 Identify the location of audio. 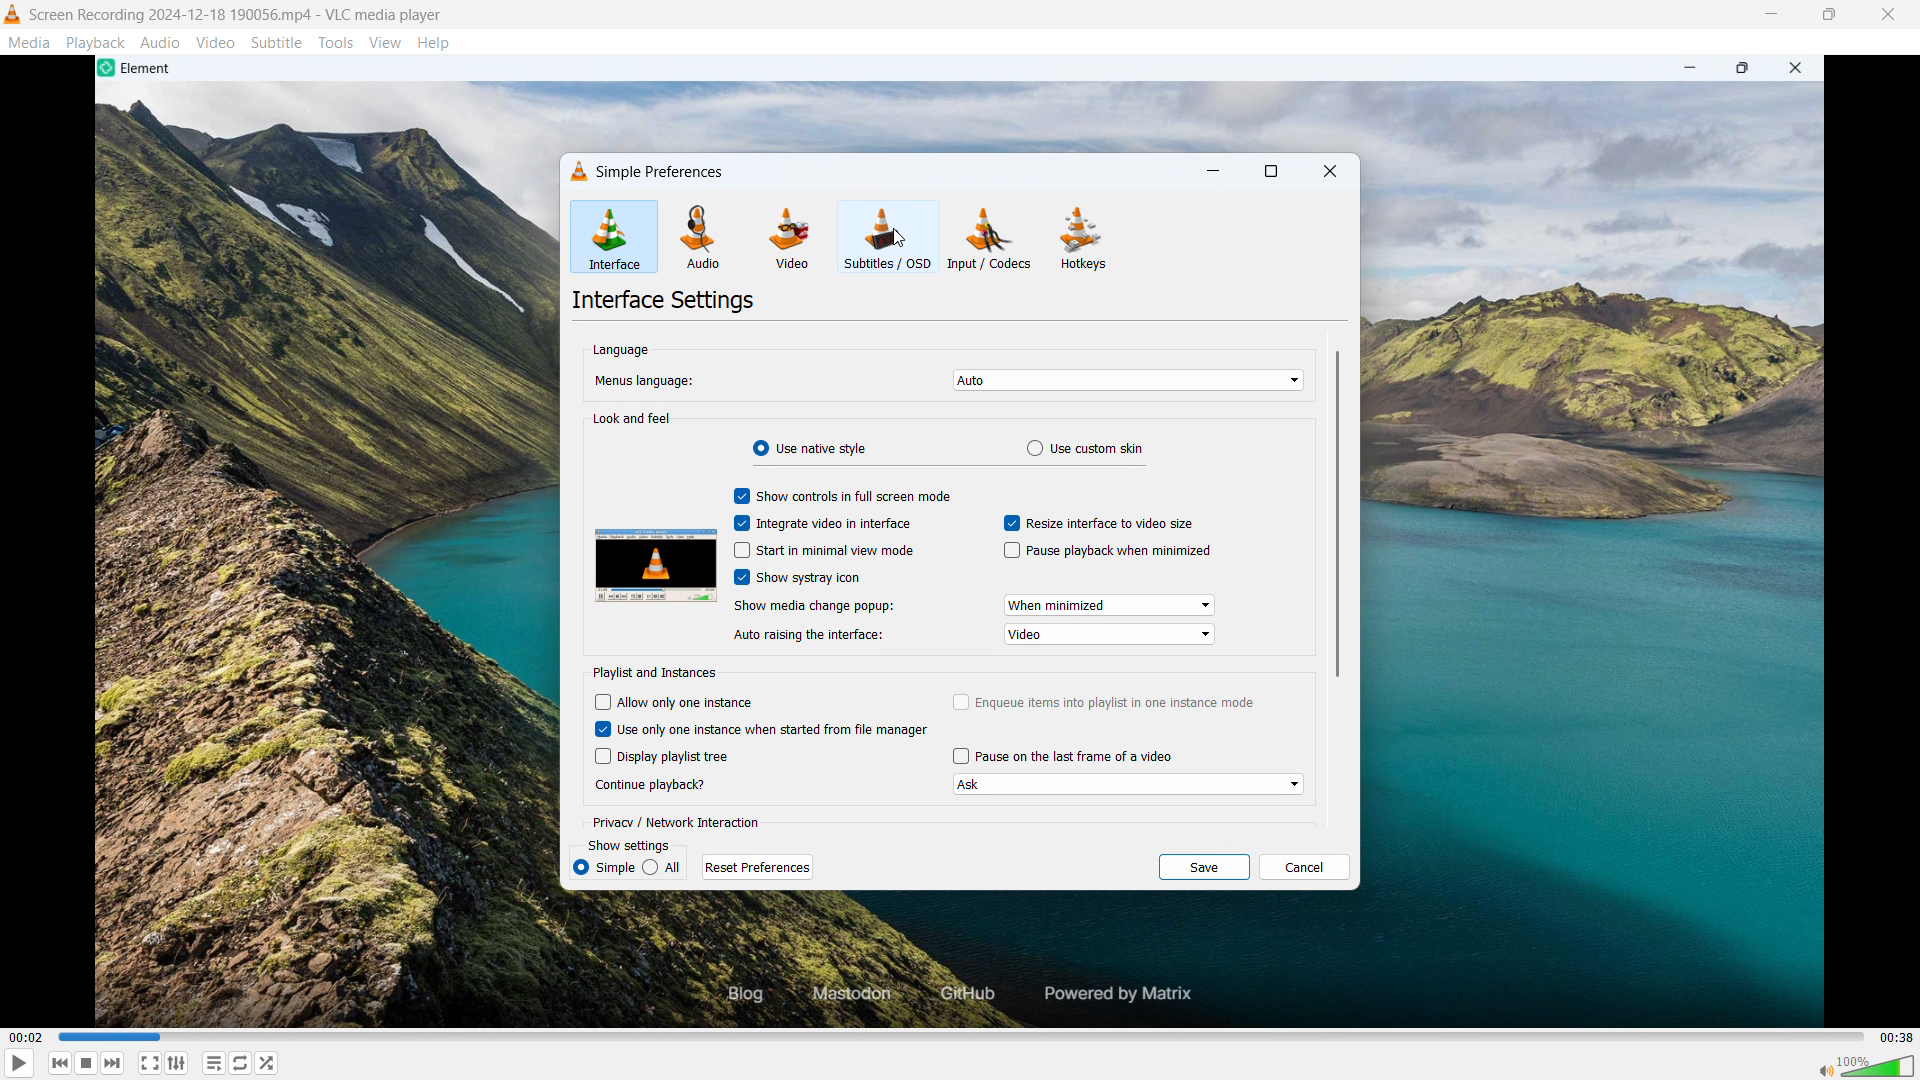
(703, 237).